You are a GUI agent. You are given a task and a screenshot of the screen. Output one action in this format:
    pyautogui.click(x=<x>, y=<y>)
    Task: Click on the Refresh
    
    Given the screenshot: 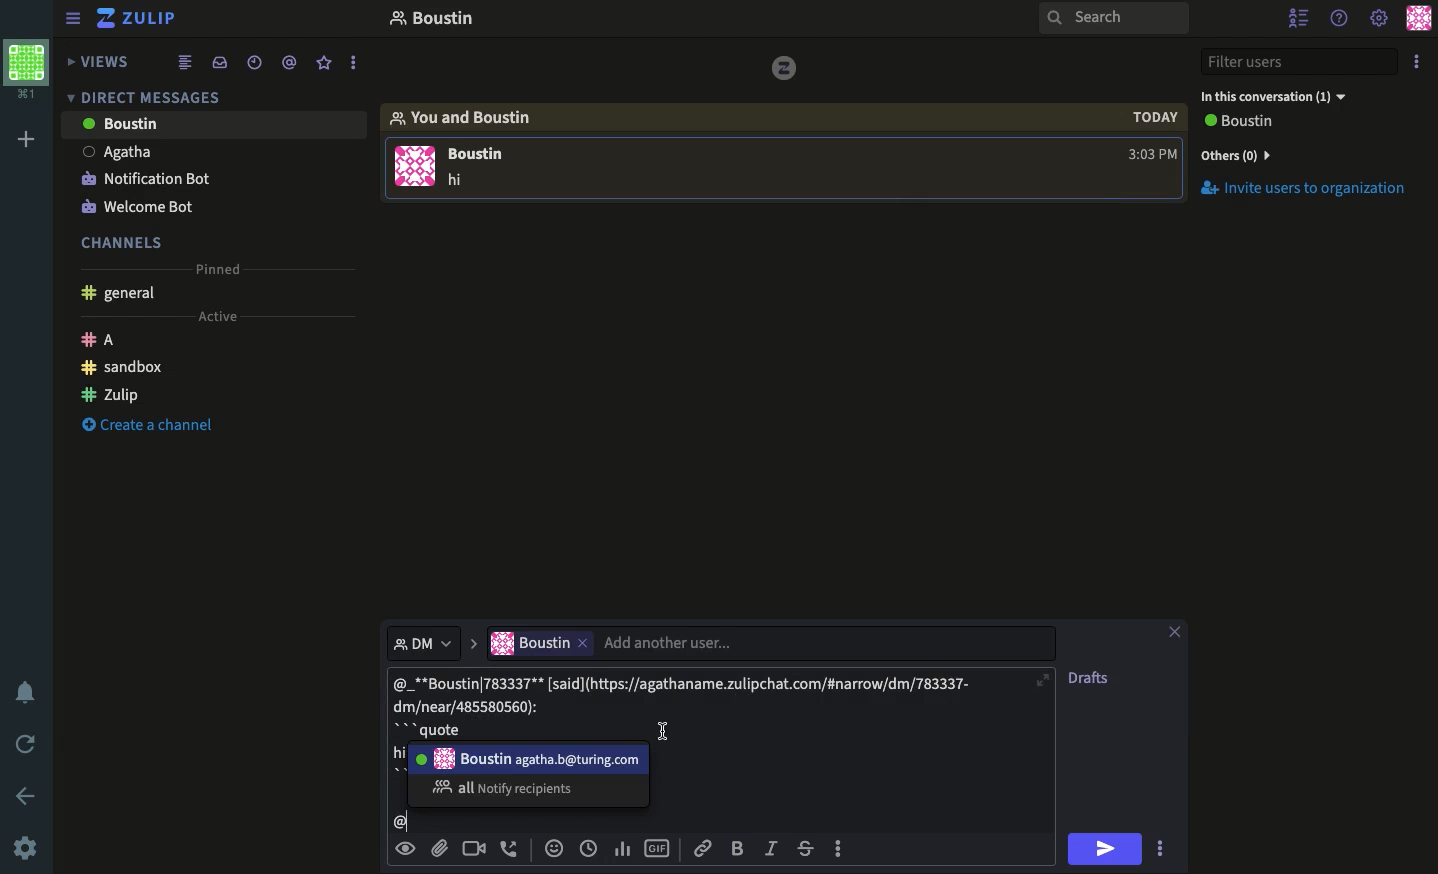 What is the action you would take?
    pyautogui.click(x=28, y=746)
    